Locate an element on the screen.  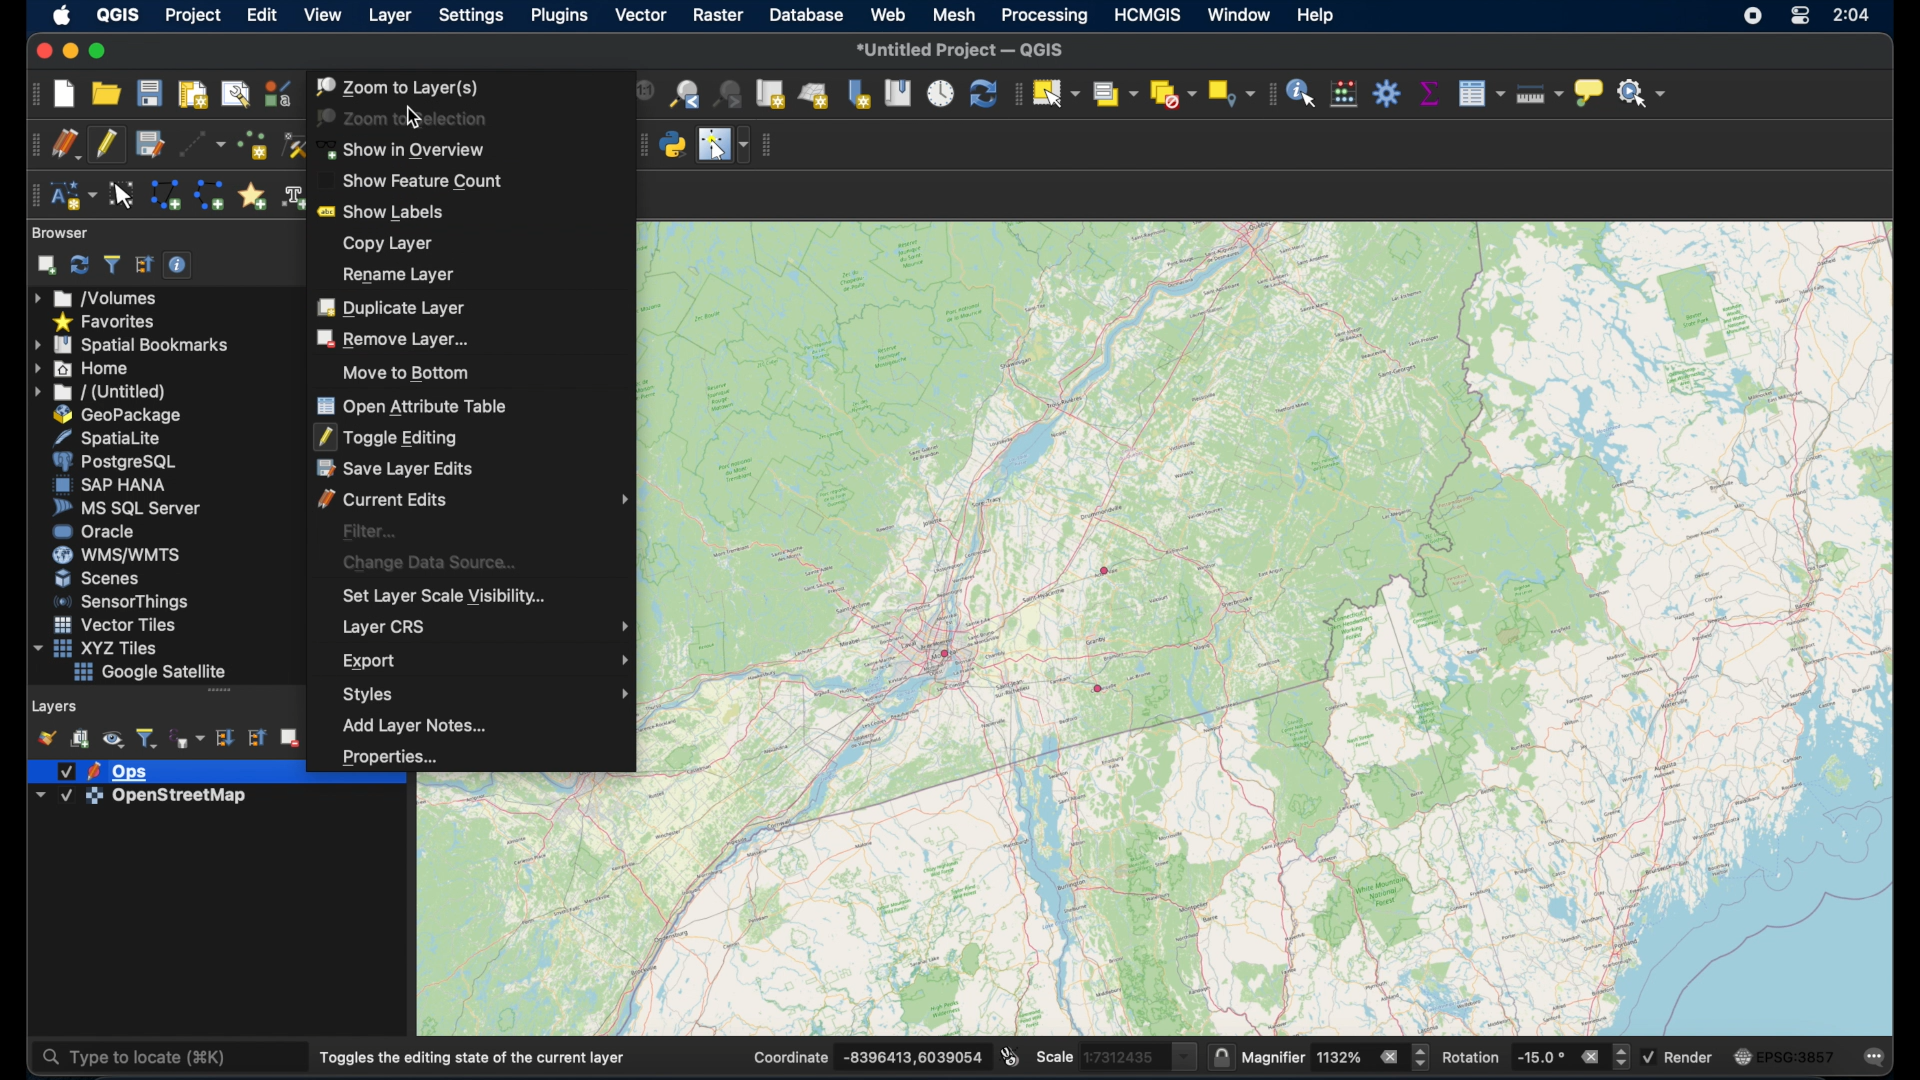
point feature is located at coordinates (1106, 570).